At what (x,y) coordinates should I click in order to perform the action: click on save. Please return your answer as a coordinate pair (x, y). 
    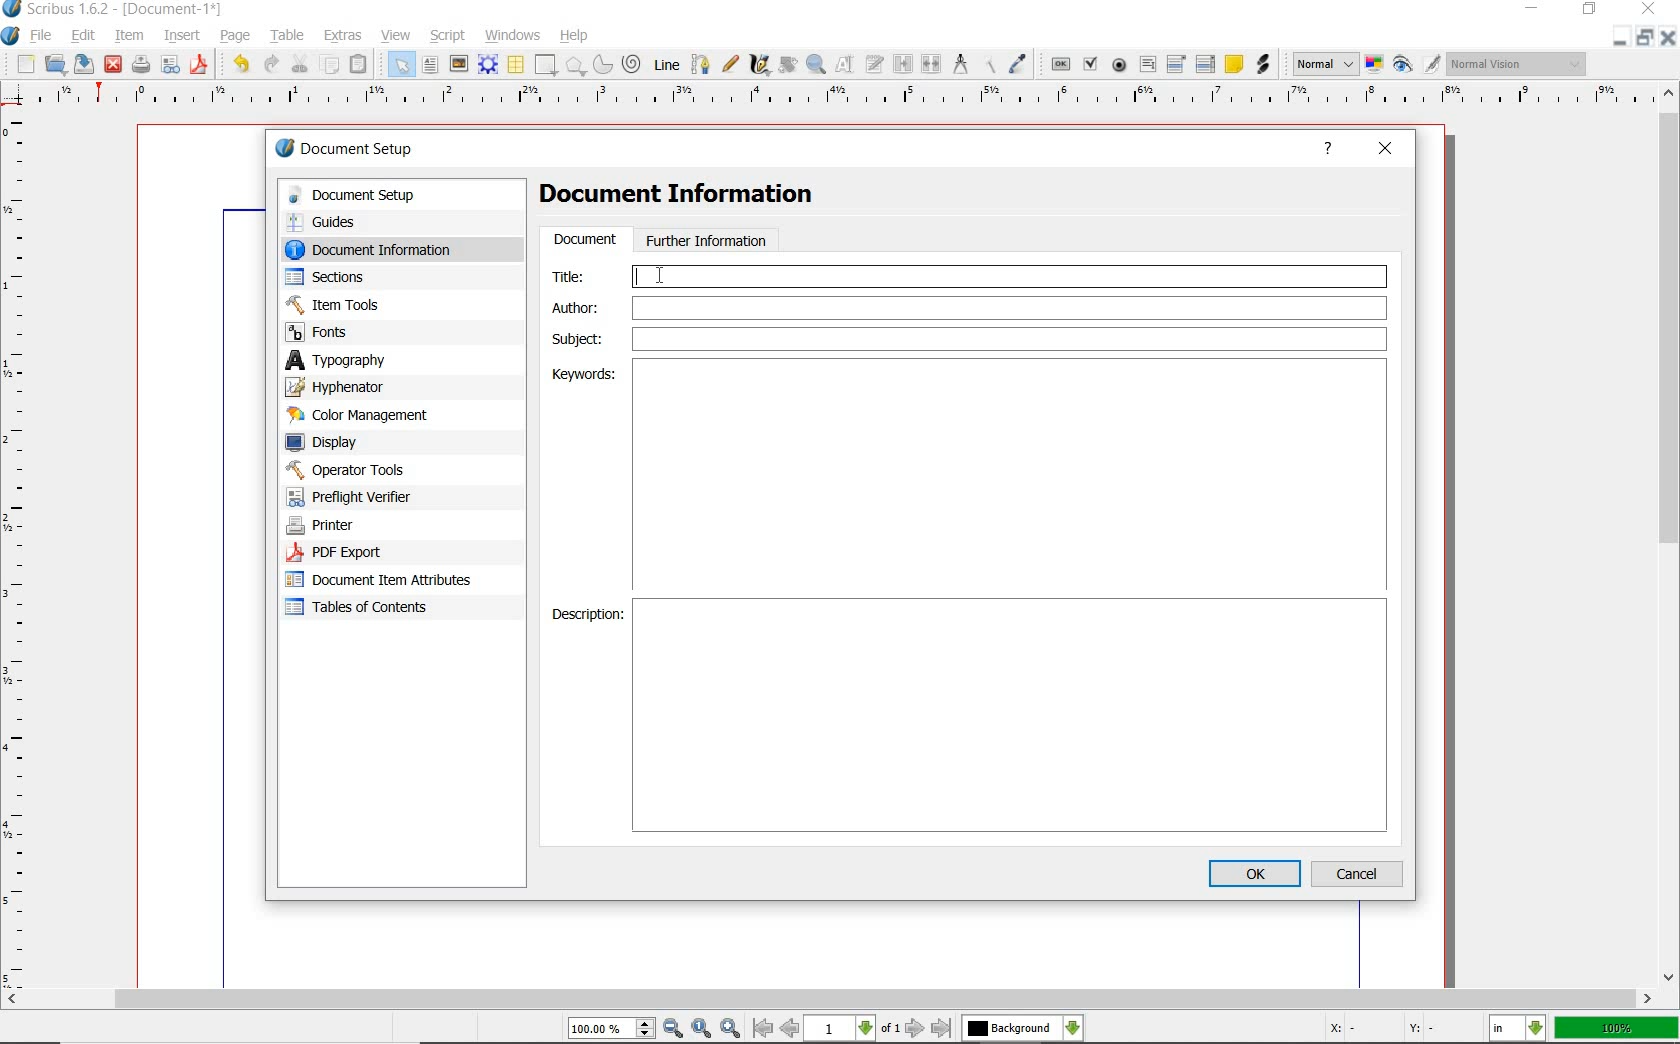
    Looking at the image, I should click on (86, 64).